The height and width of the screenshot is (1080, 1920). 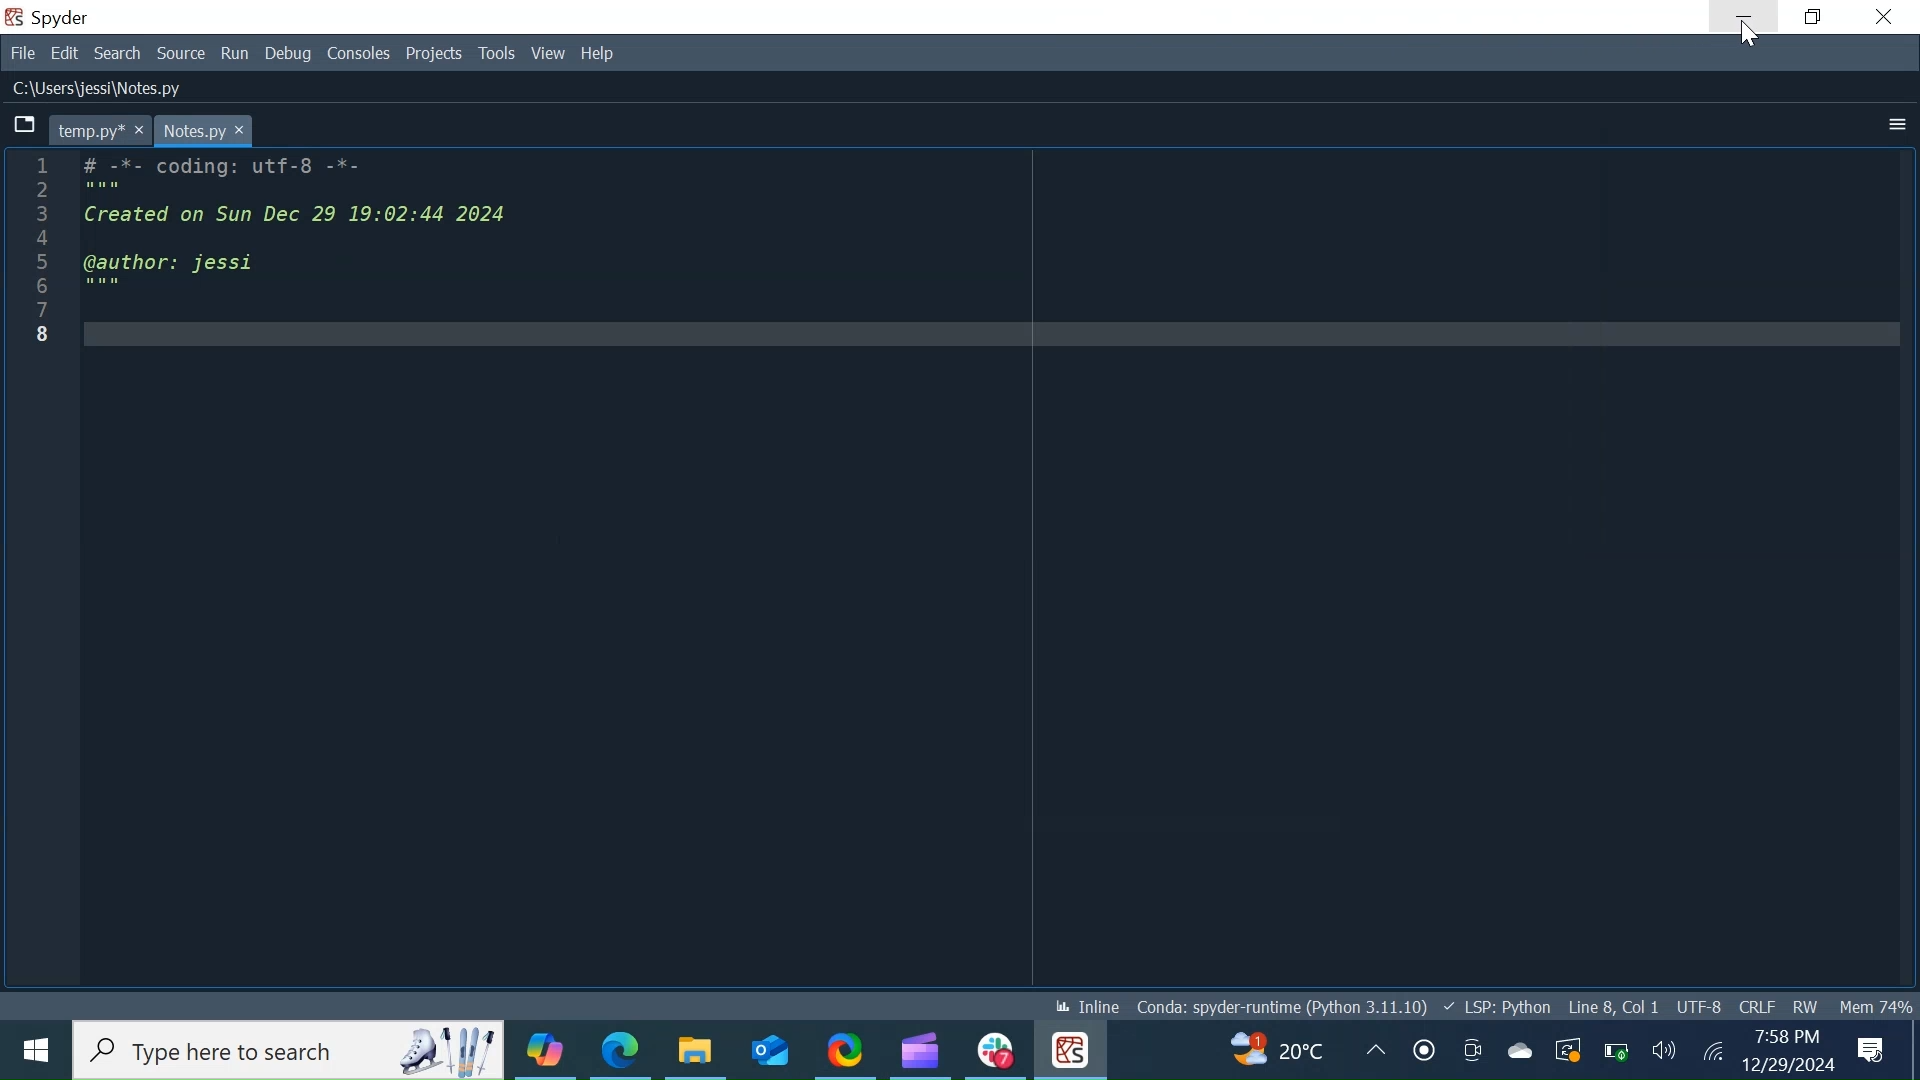 I want to click on Inline, so click(x=1083, y=1006).